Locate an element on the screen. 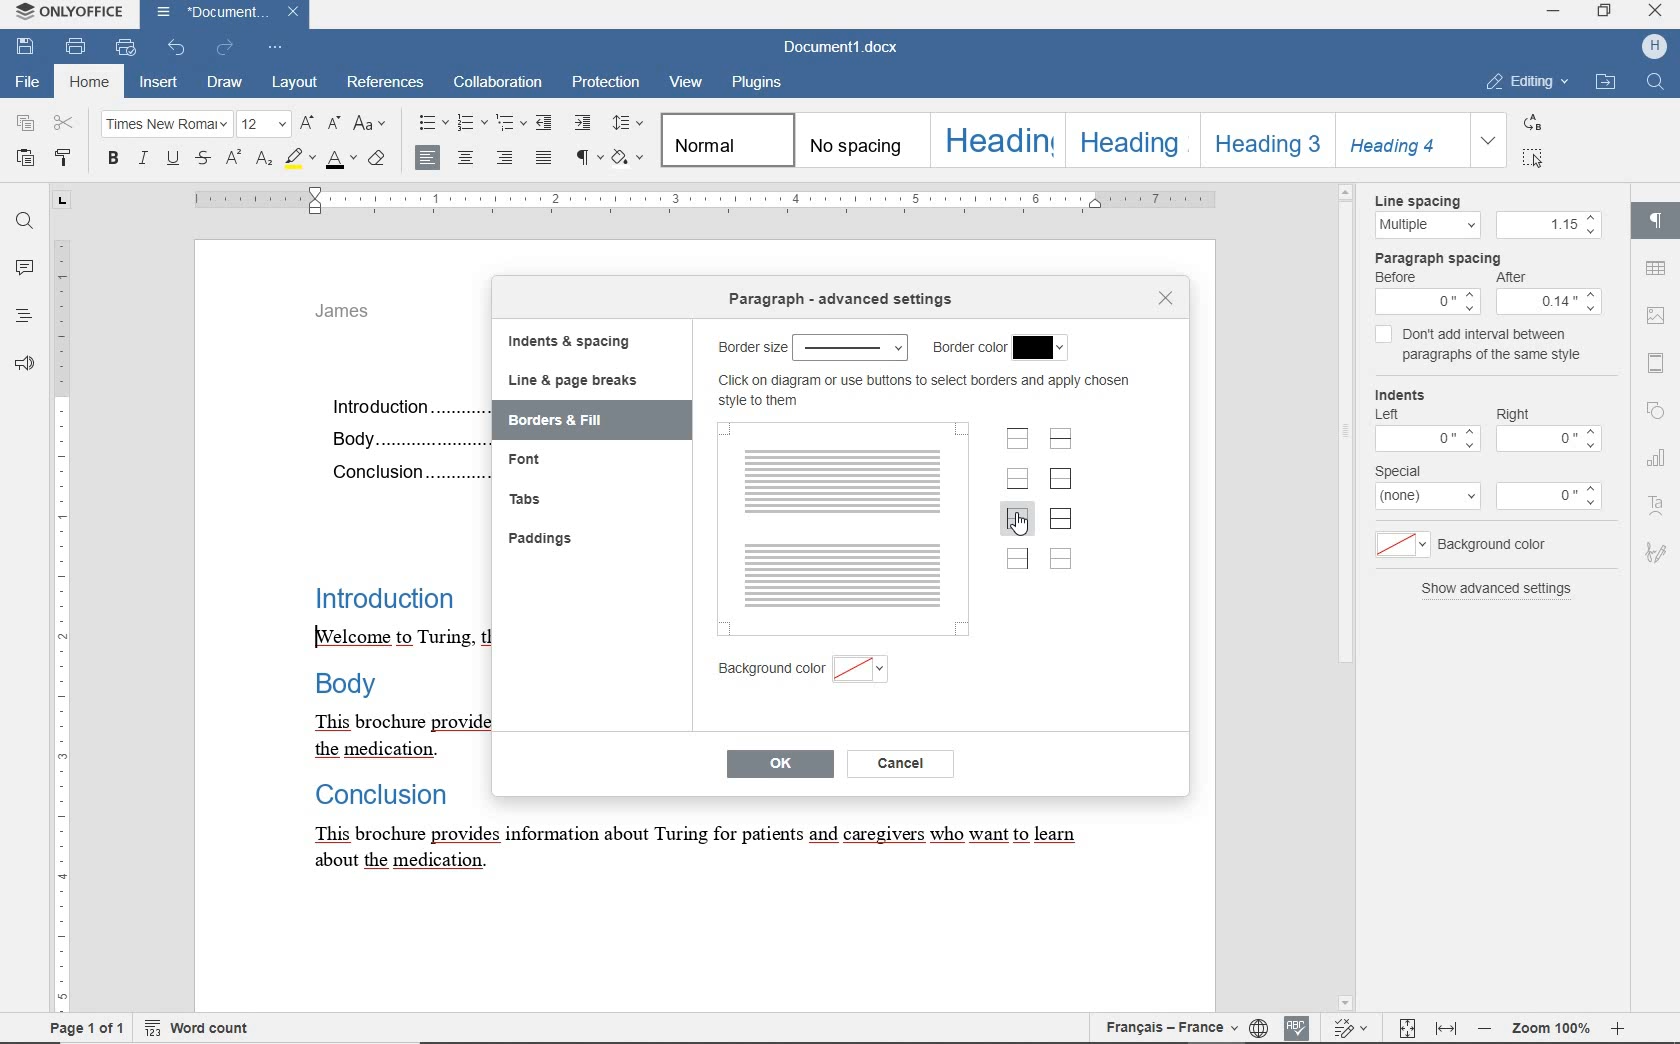  font color is located at coordinates (341, 160).